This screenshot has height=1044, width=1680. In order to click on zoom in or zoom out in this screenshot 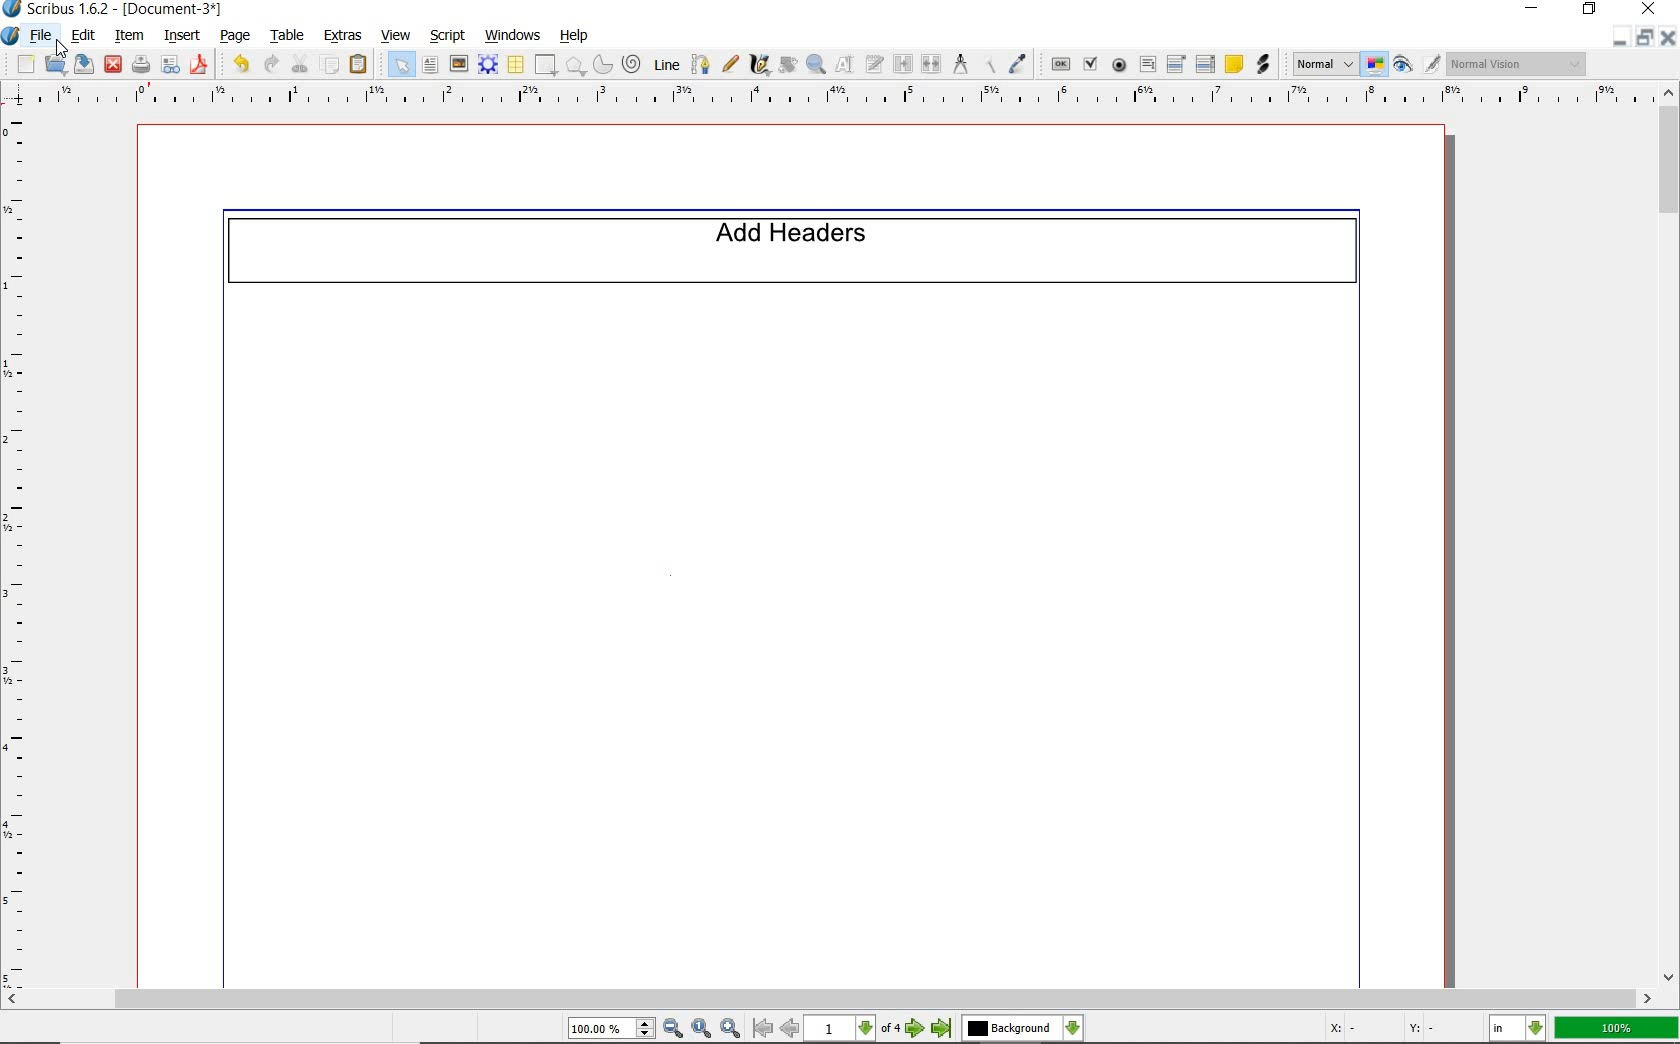, I will do `click(817, 66)`.